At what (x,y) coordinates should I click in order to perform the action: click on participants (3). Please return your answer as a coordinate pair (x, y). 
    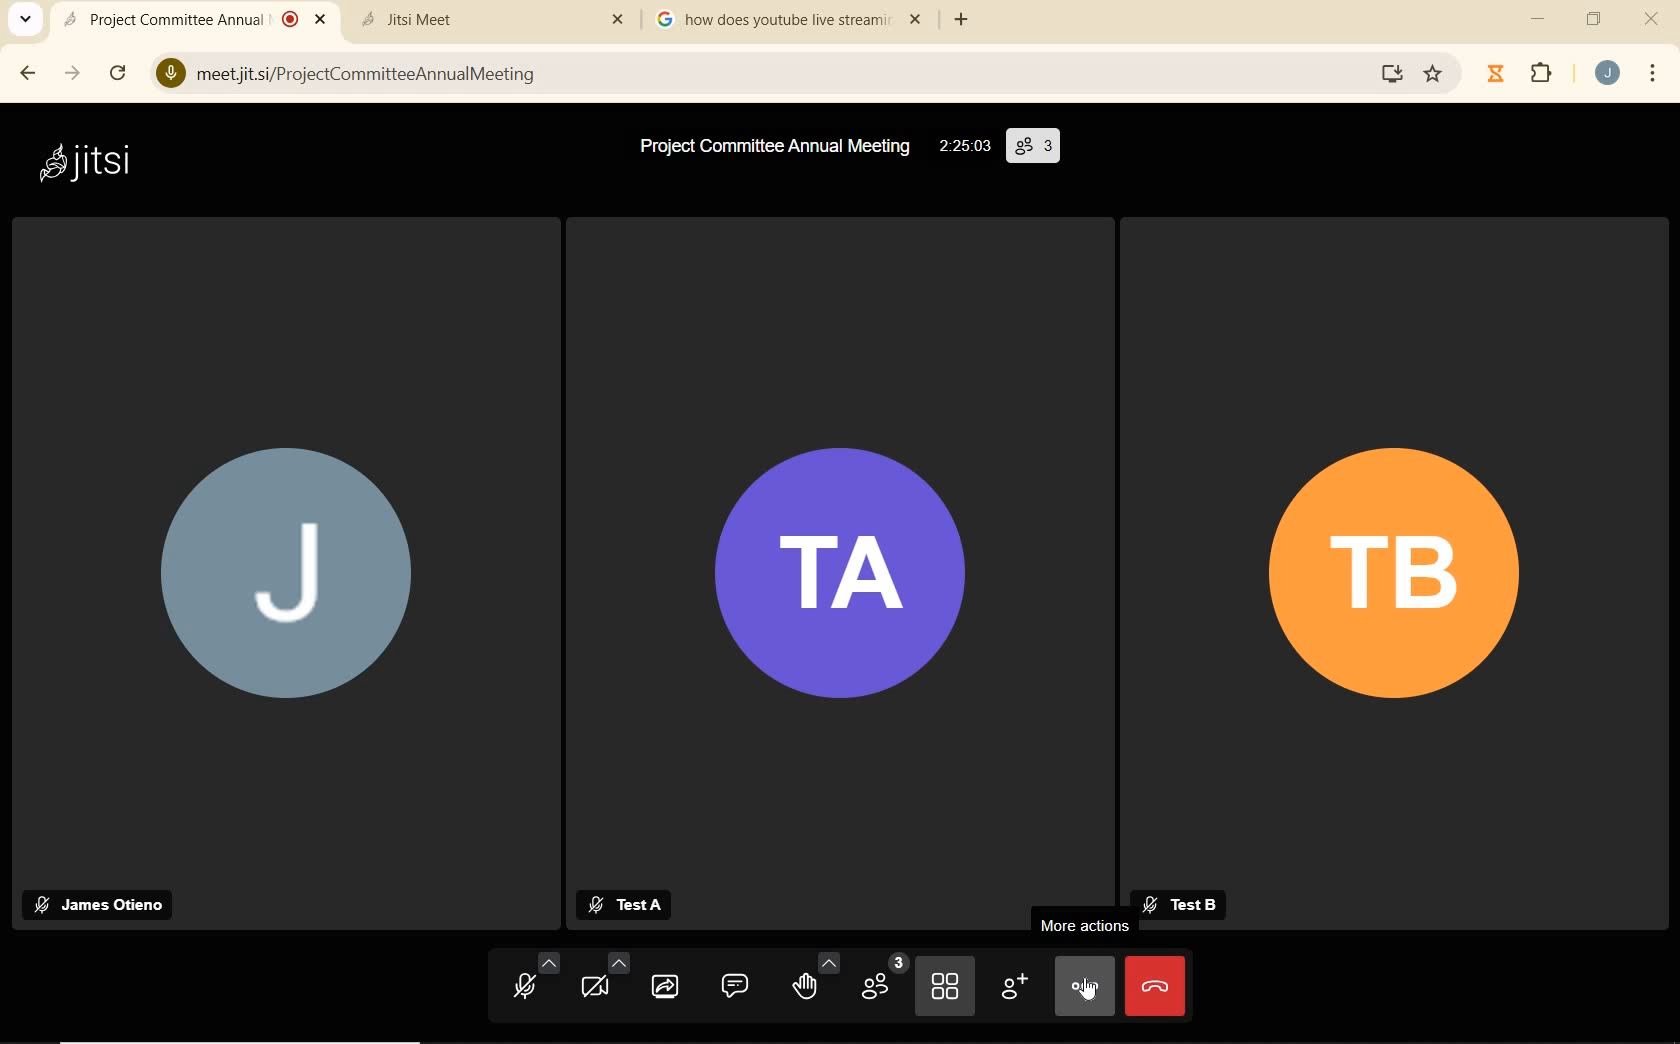
    Looking at the image, I should click on (1034, 148).